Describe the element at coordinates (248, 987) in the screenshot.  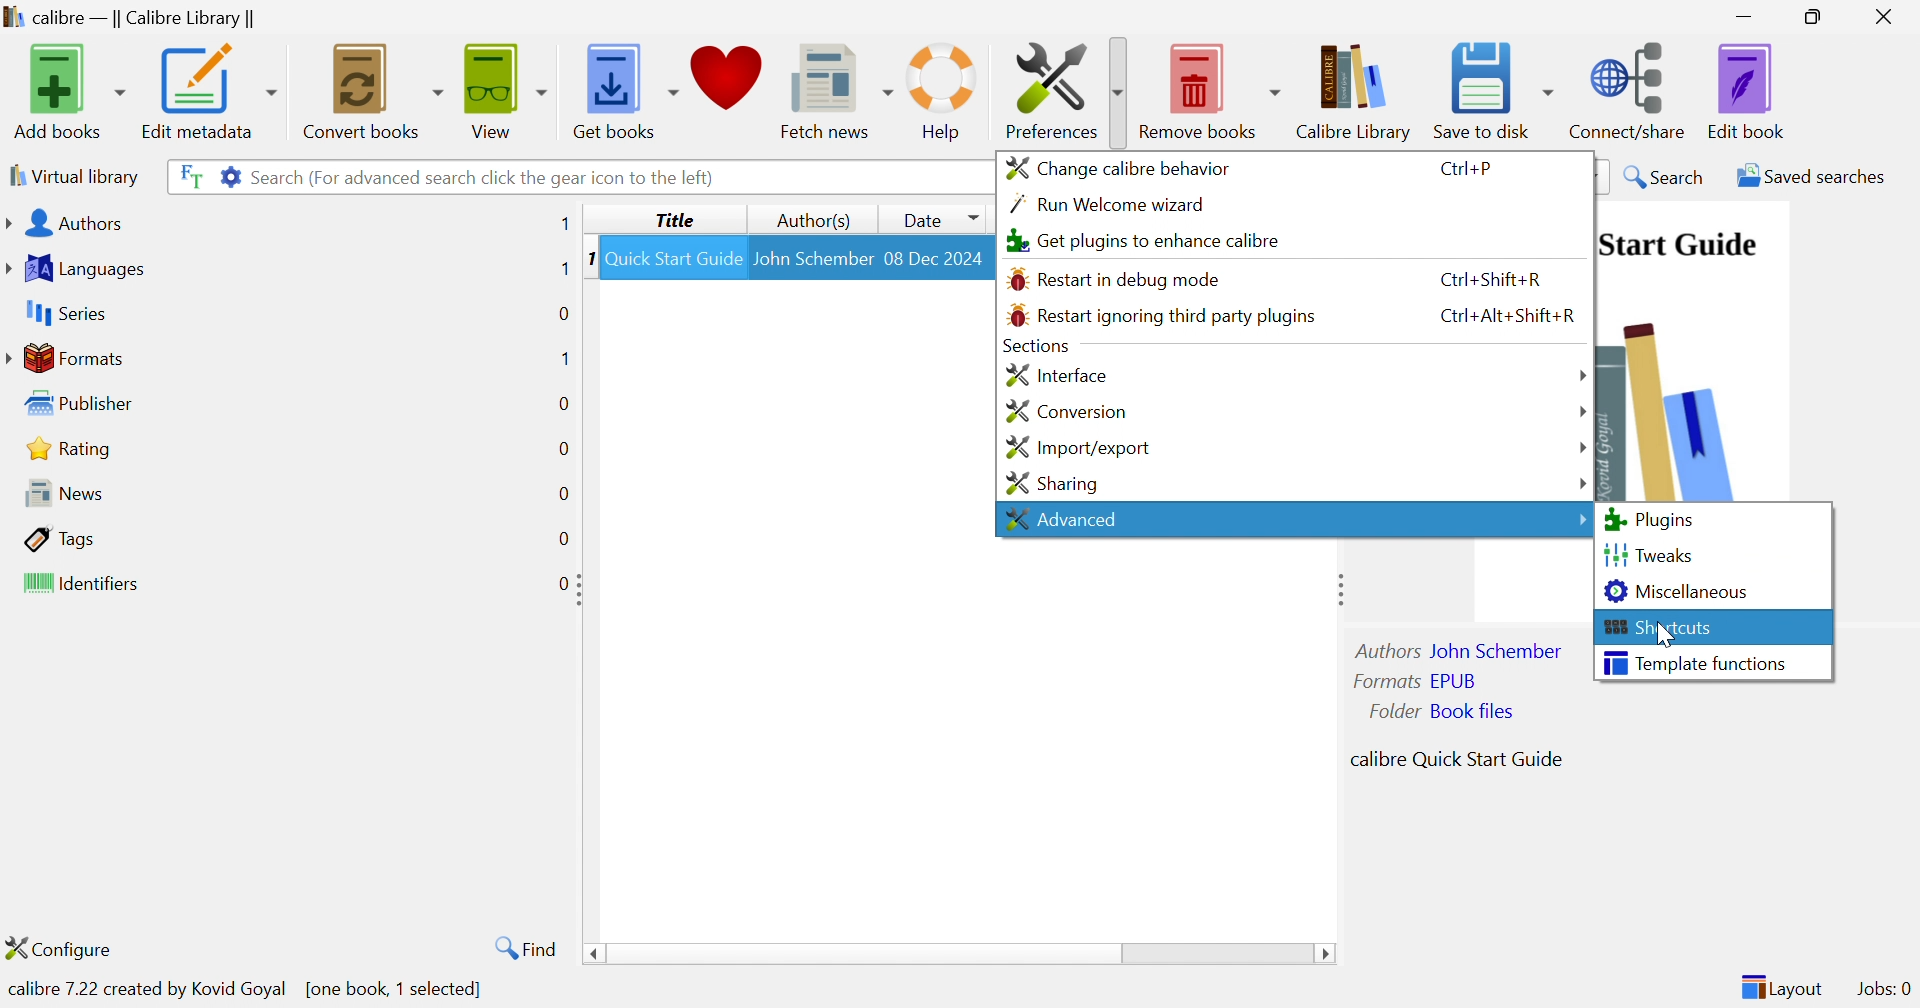
I see `calibre 7.22 created by Kovid Goyal [one book 1 selected]` at that location.